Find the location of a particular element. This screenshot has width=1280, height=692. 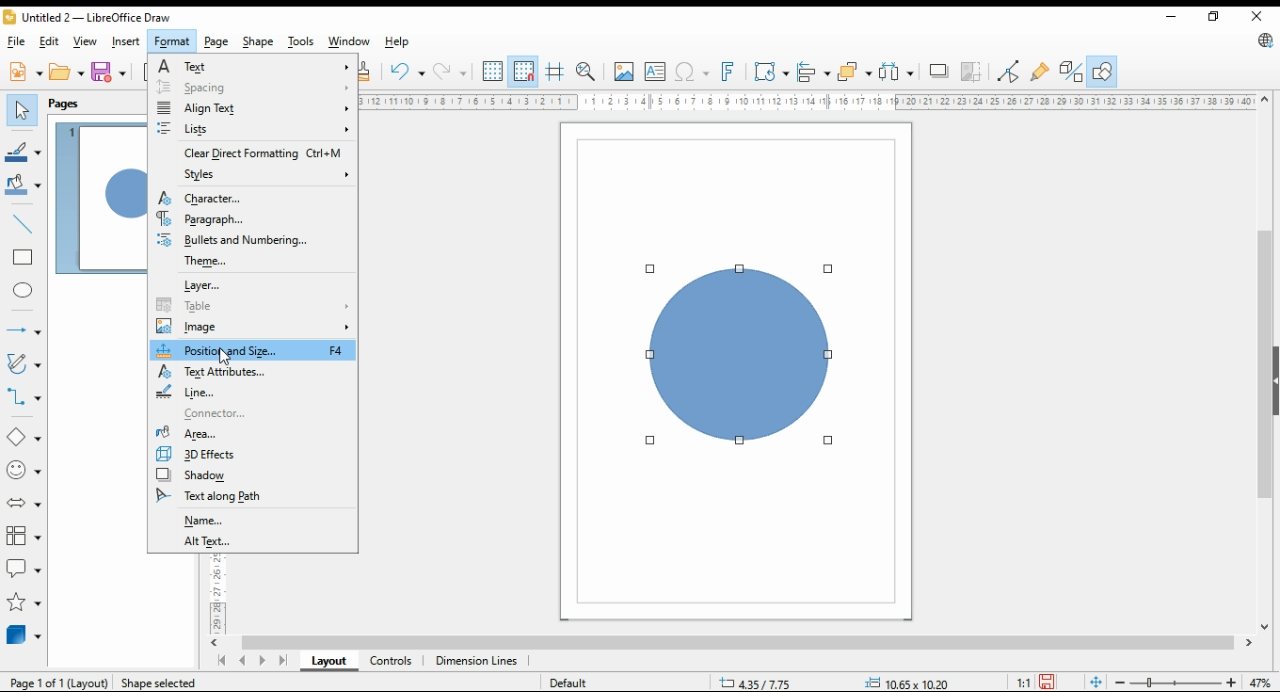

show grids is located at coordinates (493, 72).